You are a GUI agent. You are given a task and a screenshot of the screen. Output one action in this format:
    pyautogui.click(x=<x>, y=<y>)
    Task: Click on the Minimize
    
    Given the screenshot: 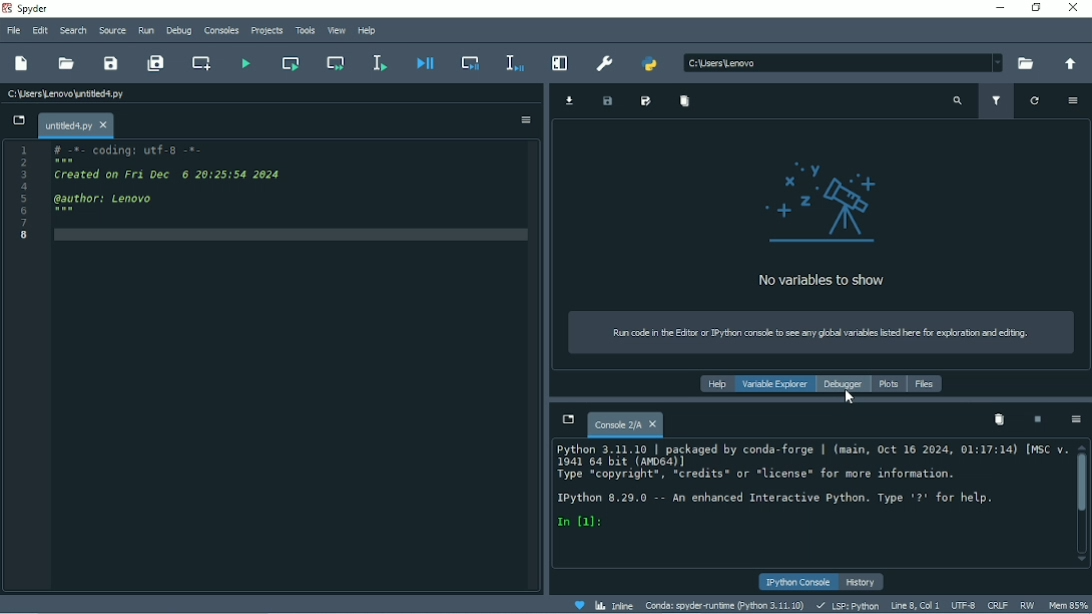 What is the action you would take?
    pyautogui.click(x=999, y=7)
    